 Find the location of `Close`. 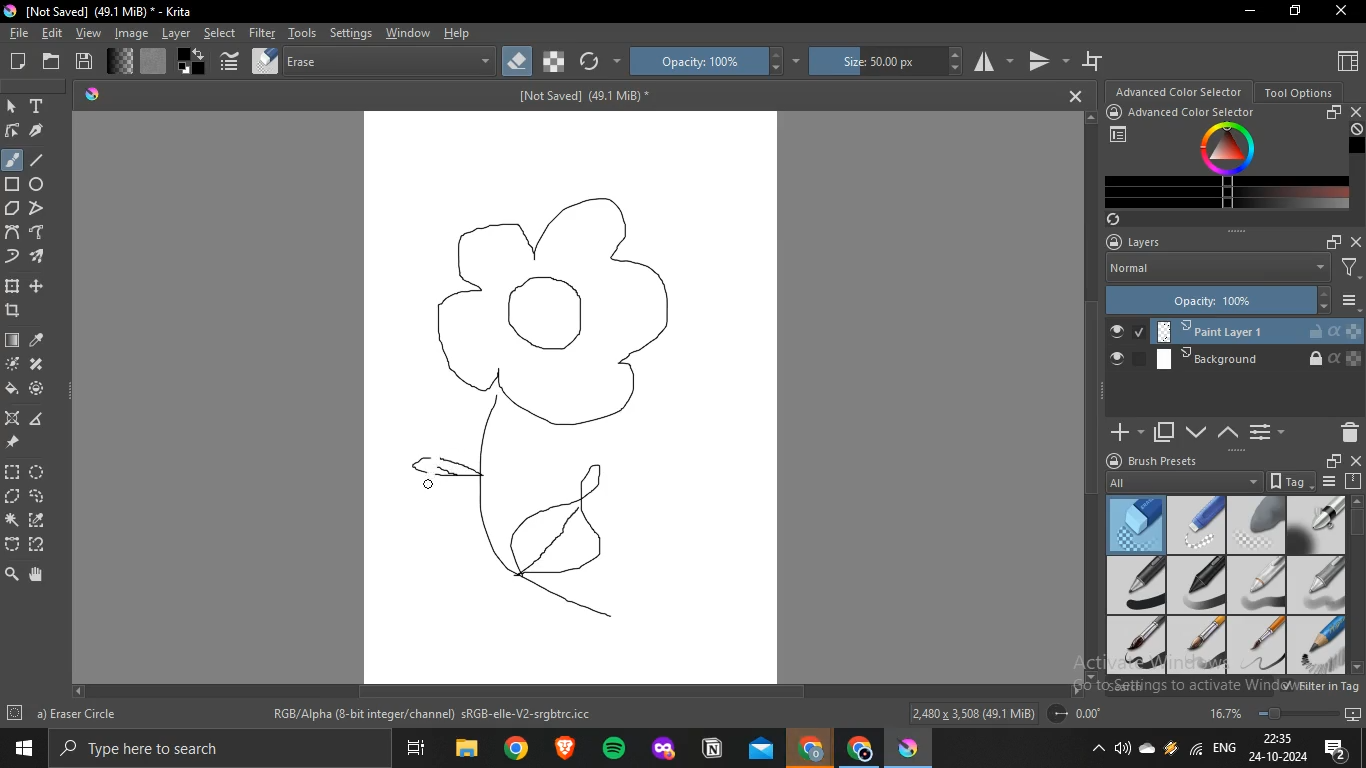

Close is located at coordinates (1070, 95).